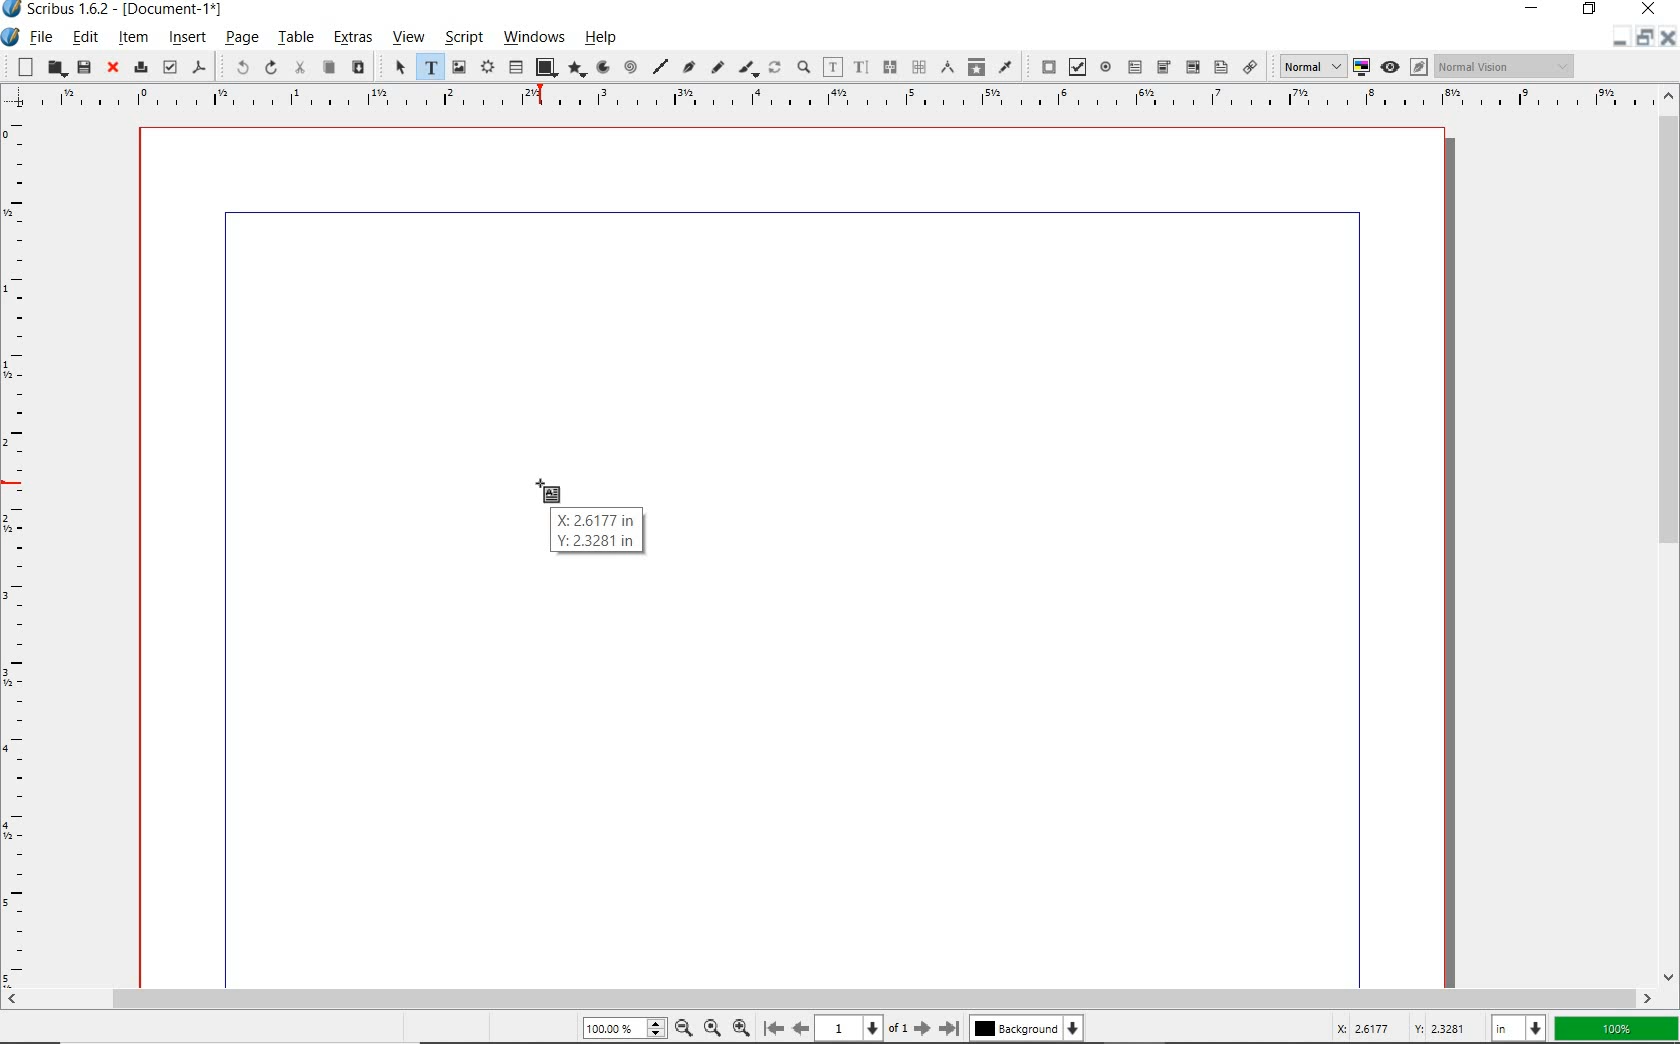 This screenshot has height=1044, width=1680. I want to click on arc, so click(604, 67).